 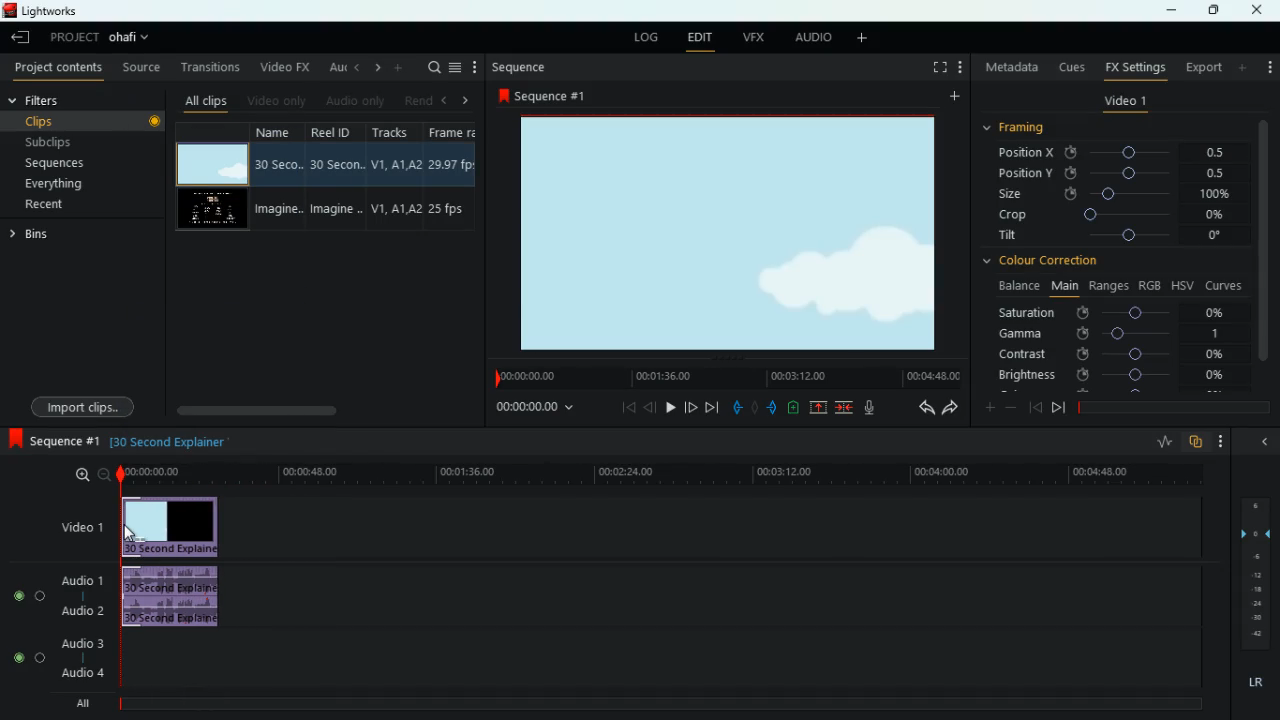 I want to click on more, so click(x=1222, y=442).